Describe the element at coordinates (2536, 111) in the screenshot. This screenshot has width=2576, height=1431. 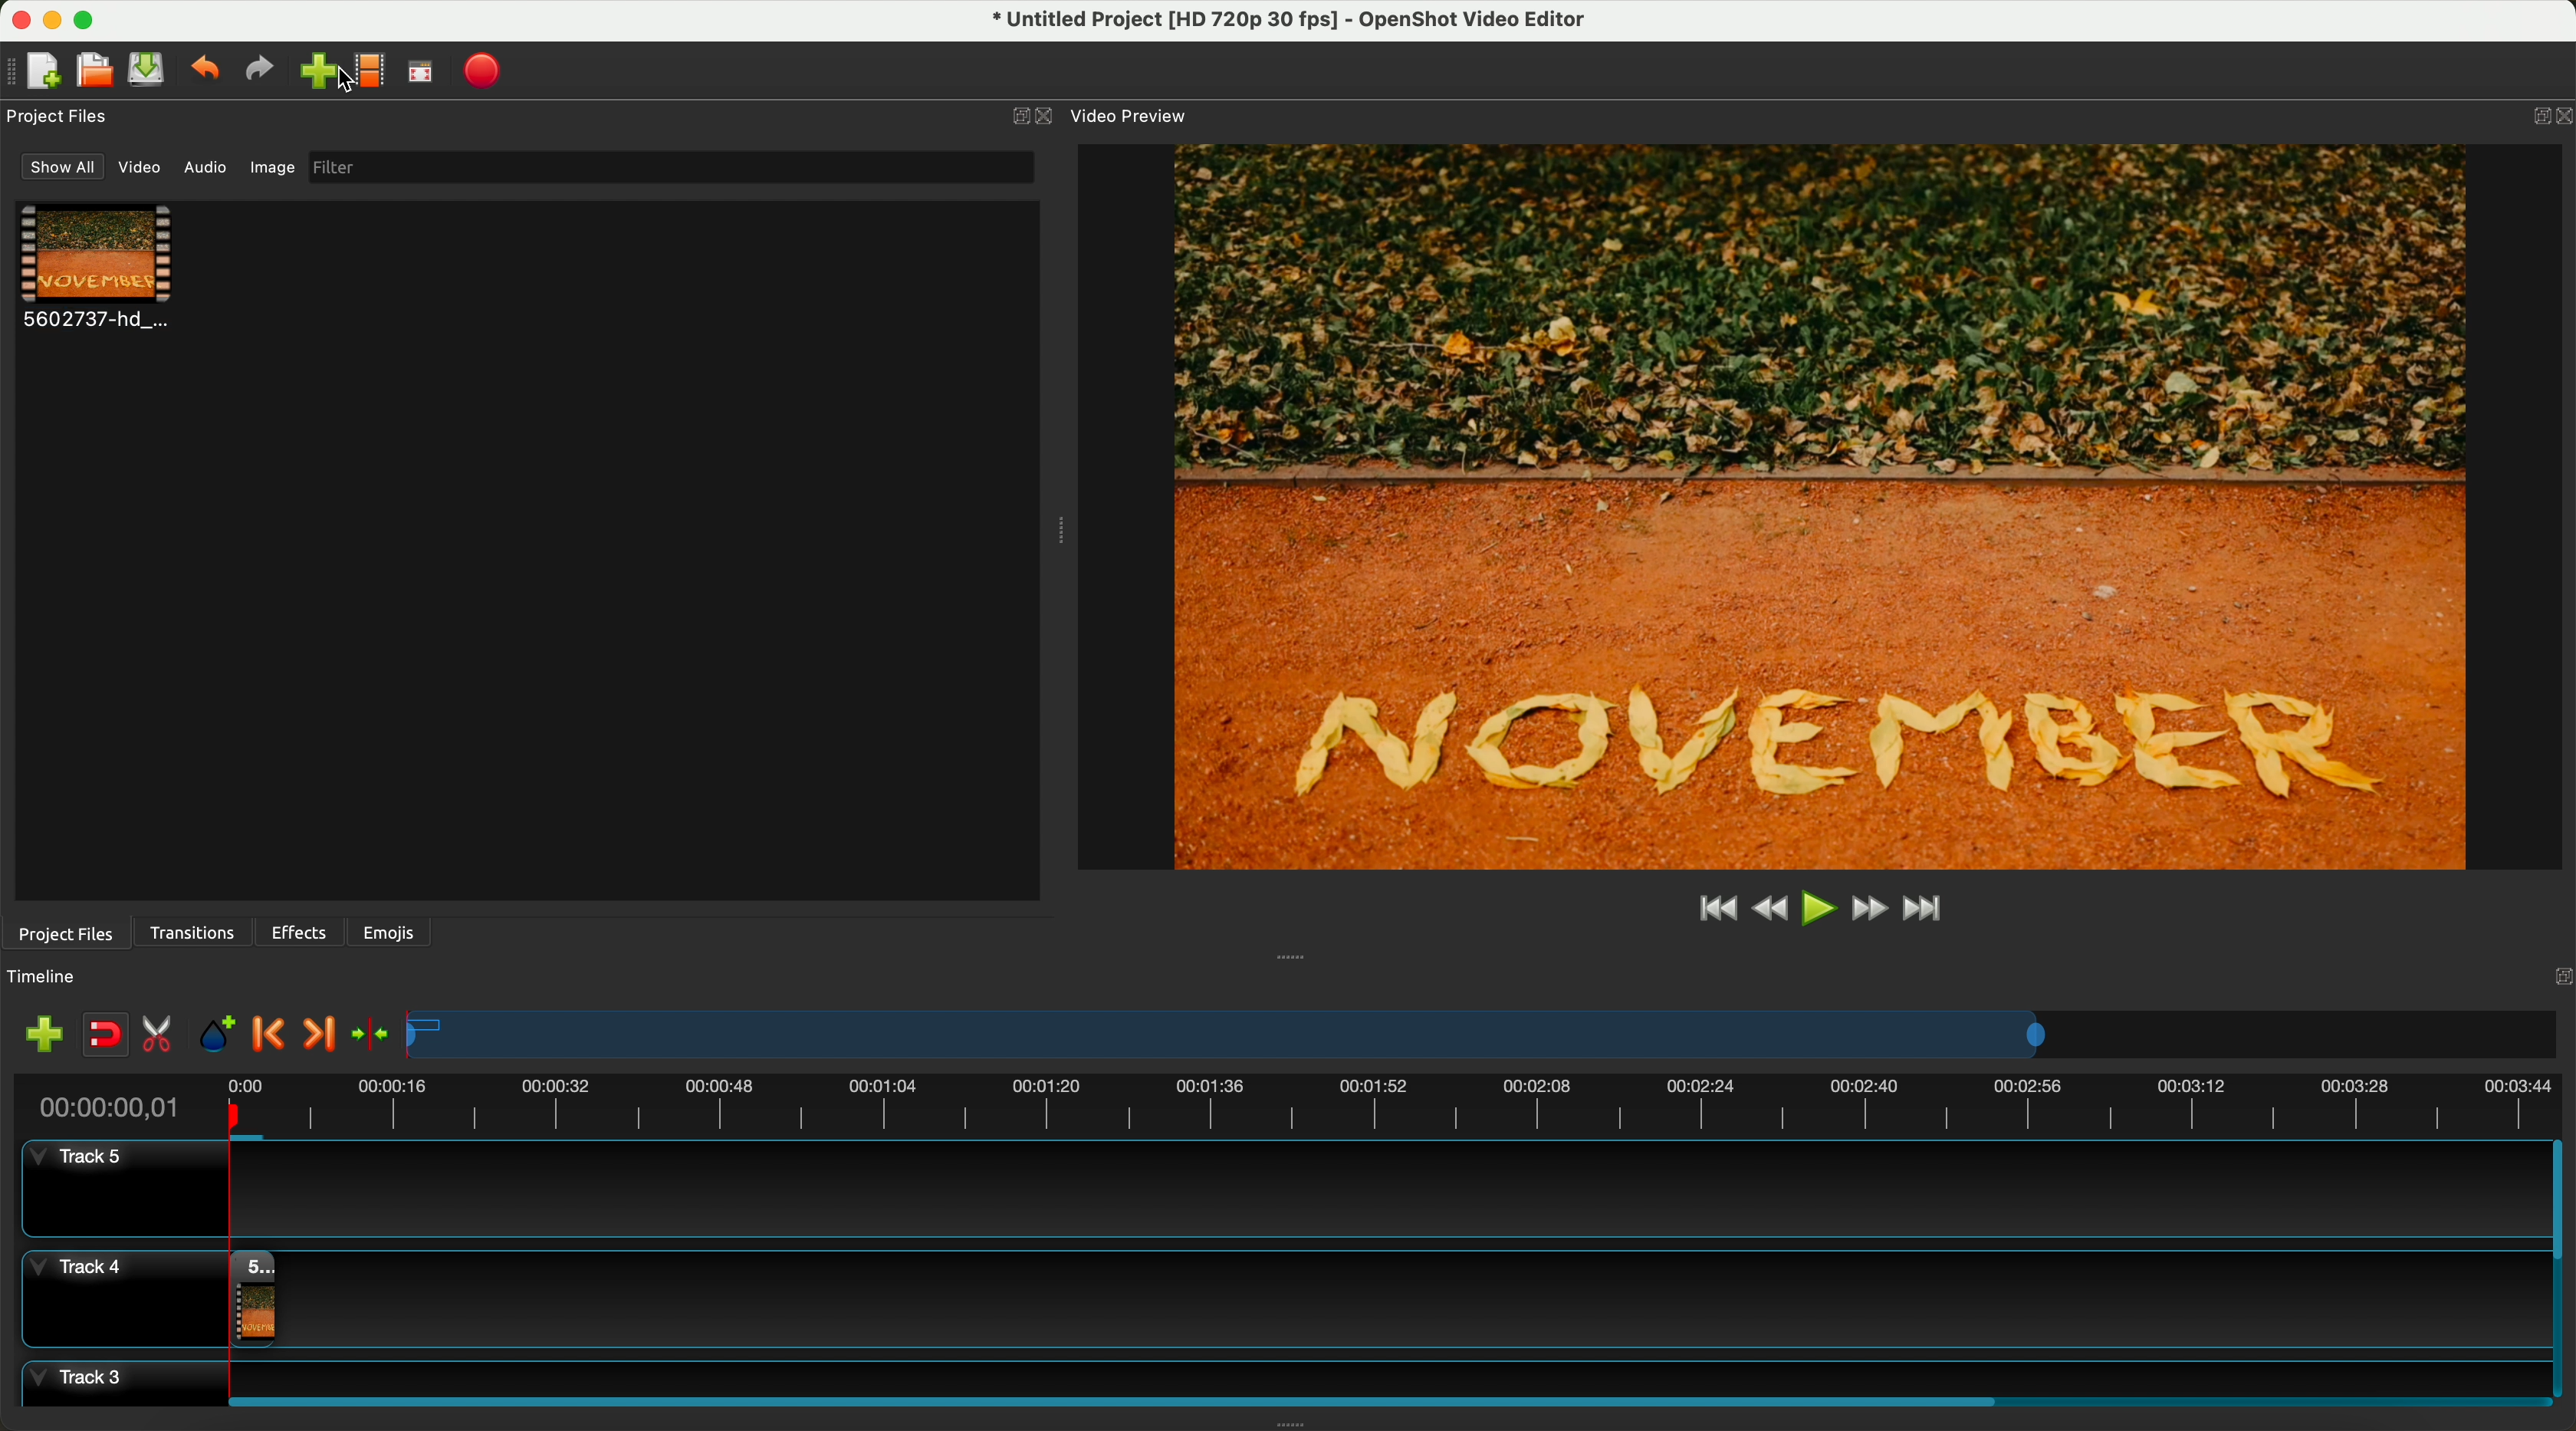
I see `BUTTON` at that location.